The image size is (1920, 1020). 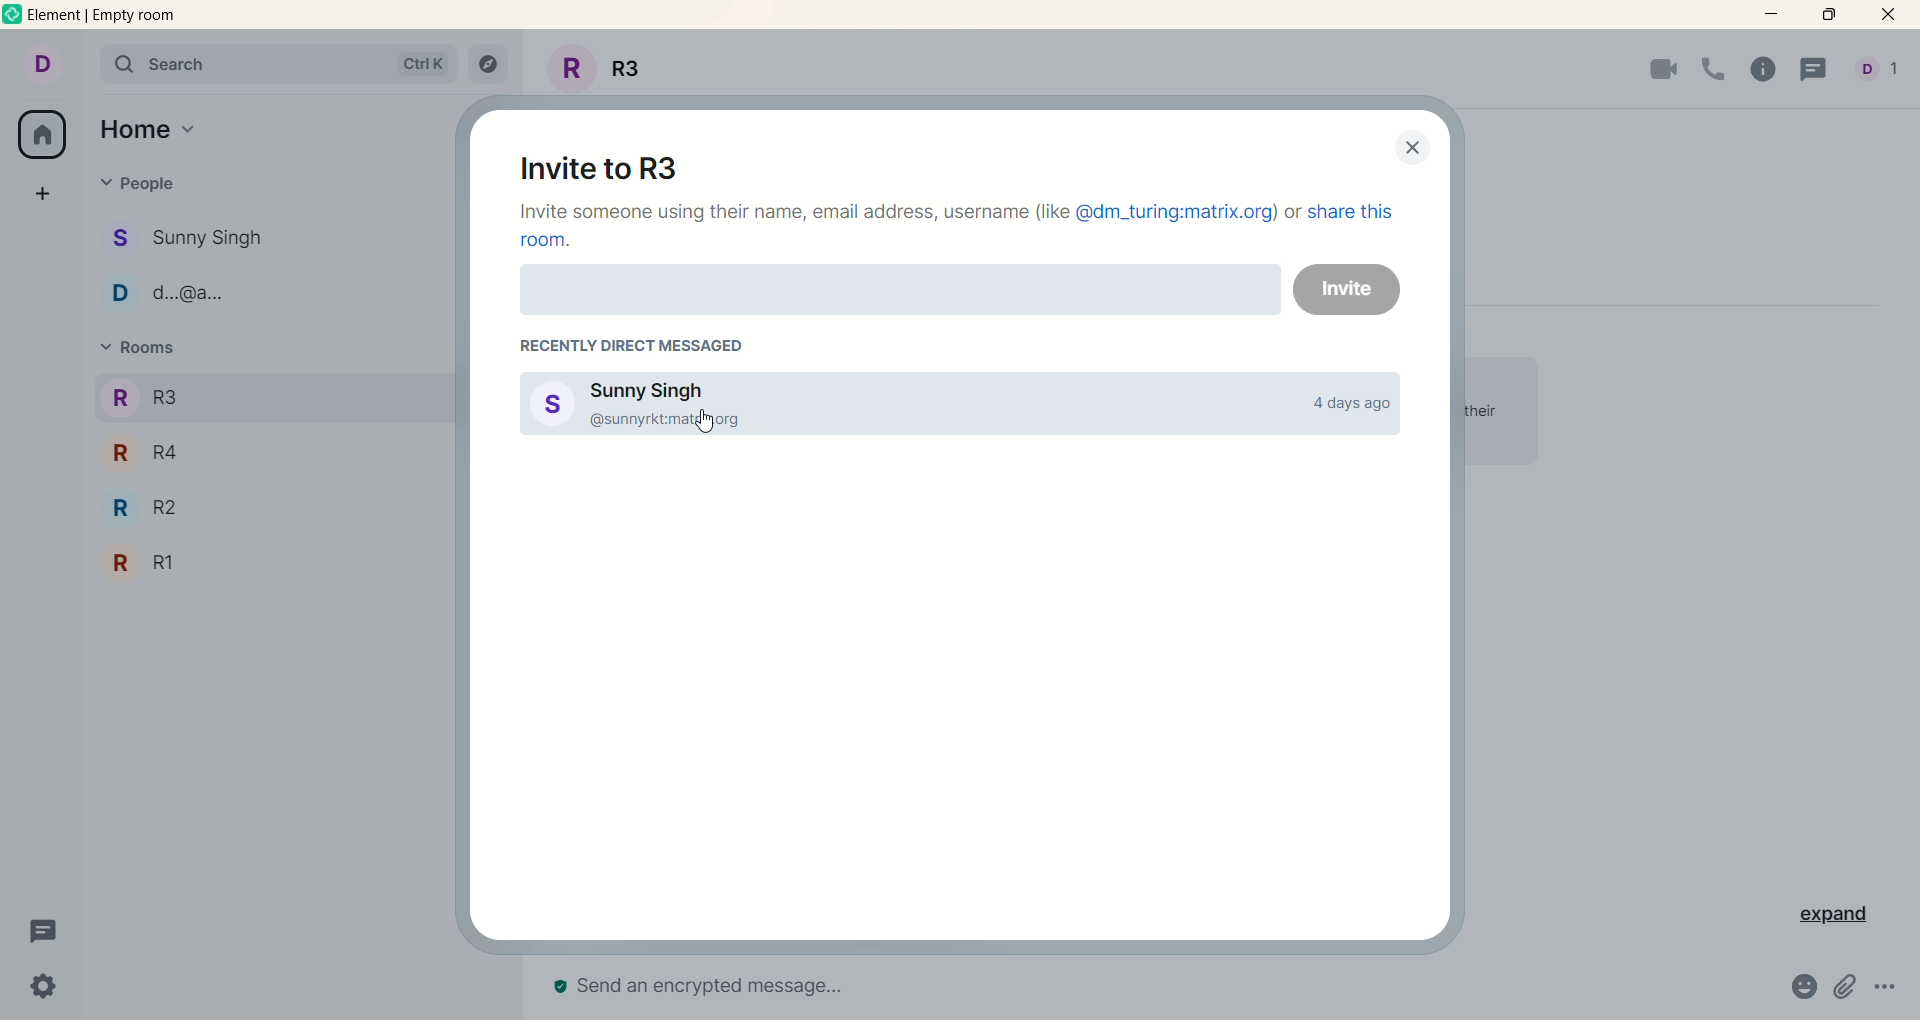 What do you see at coordinates (1845, 989) in the screenshot?
I see `attachment` at bounding box center [1845, 989].